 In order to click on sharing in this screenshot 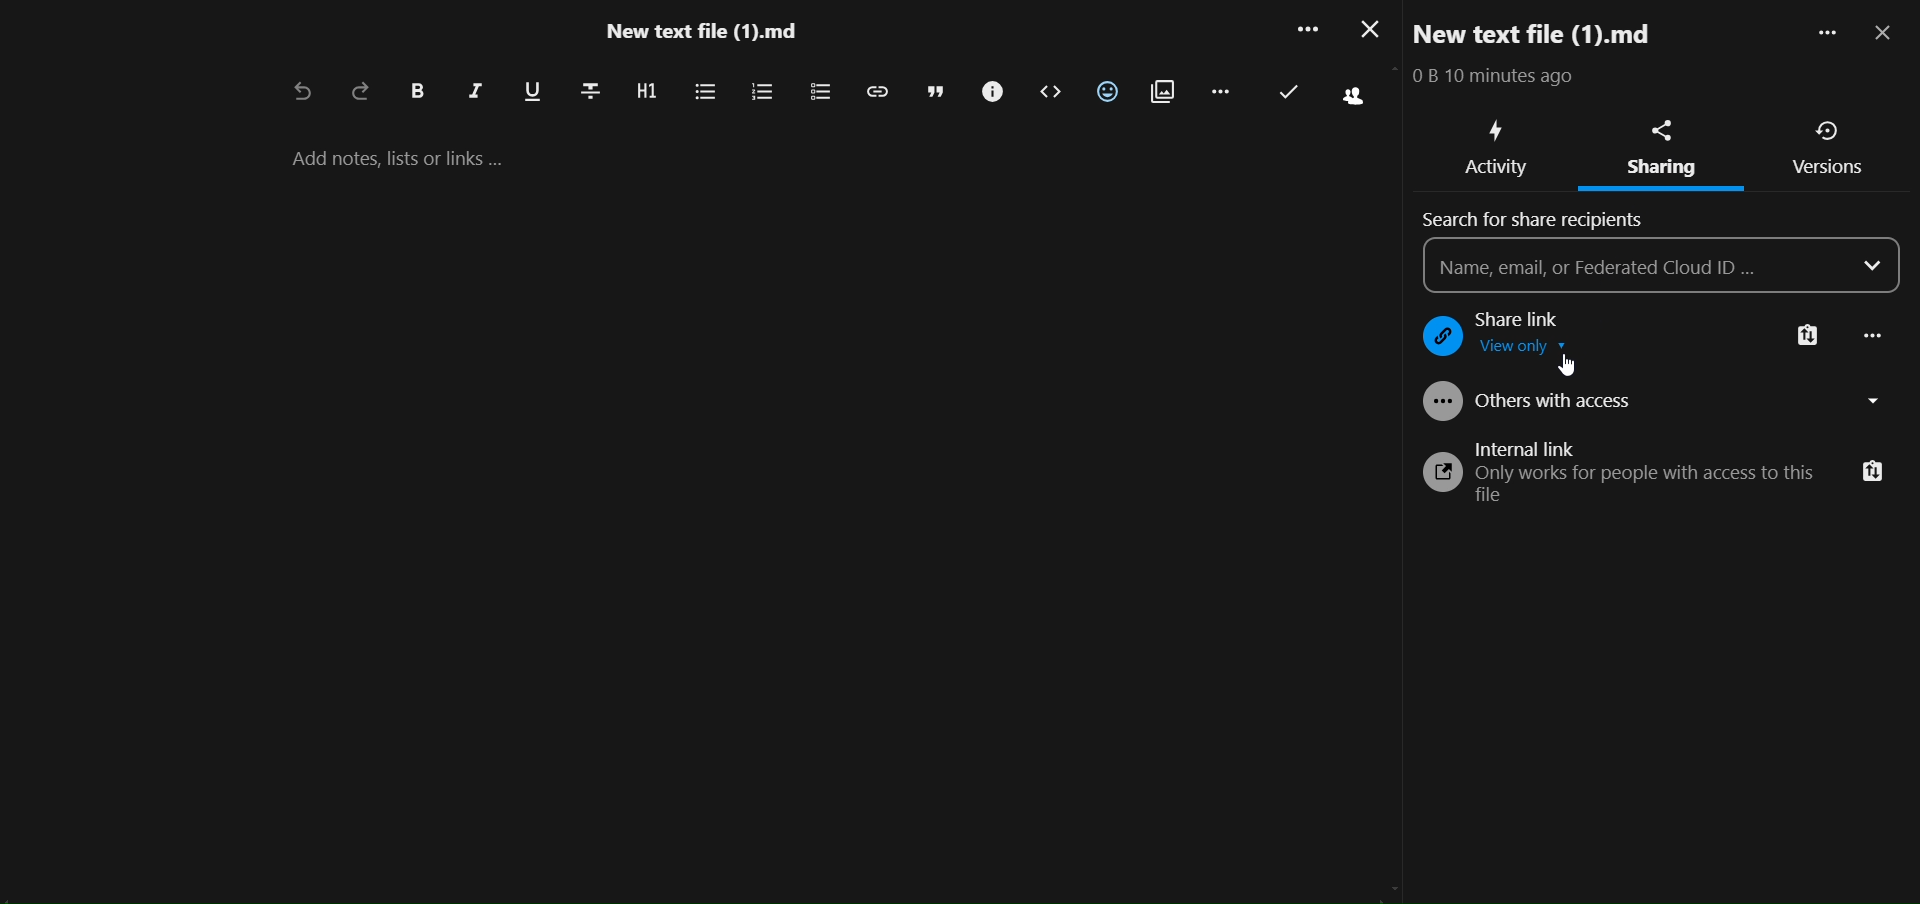, I will do `click(1662, 128)`.